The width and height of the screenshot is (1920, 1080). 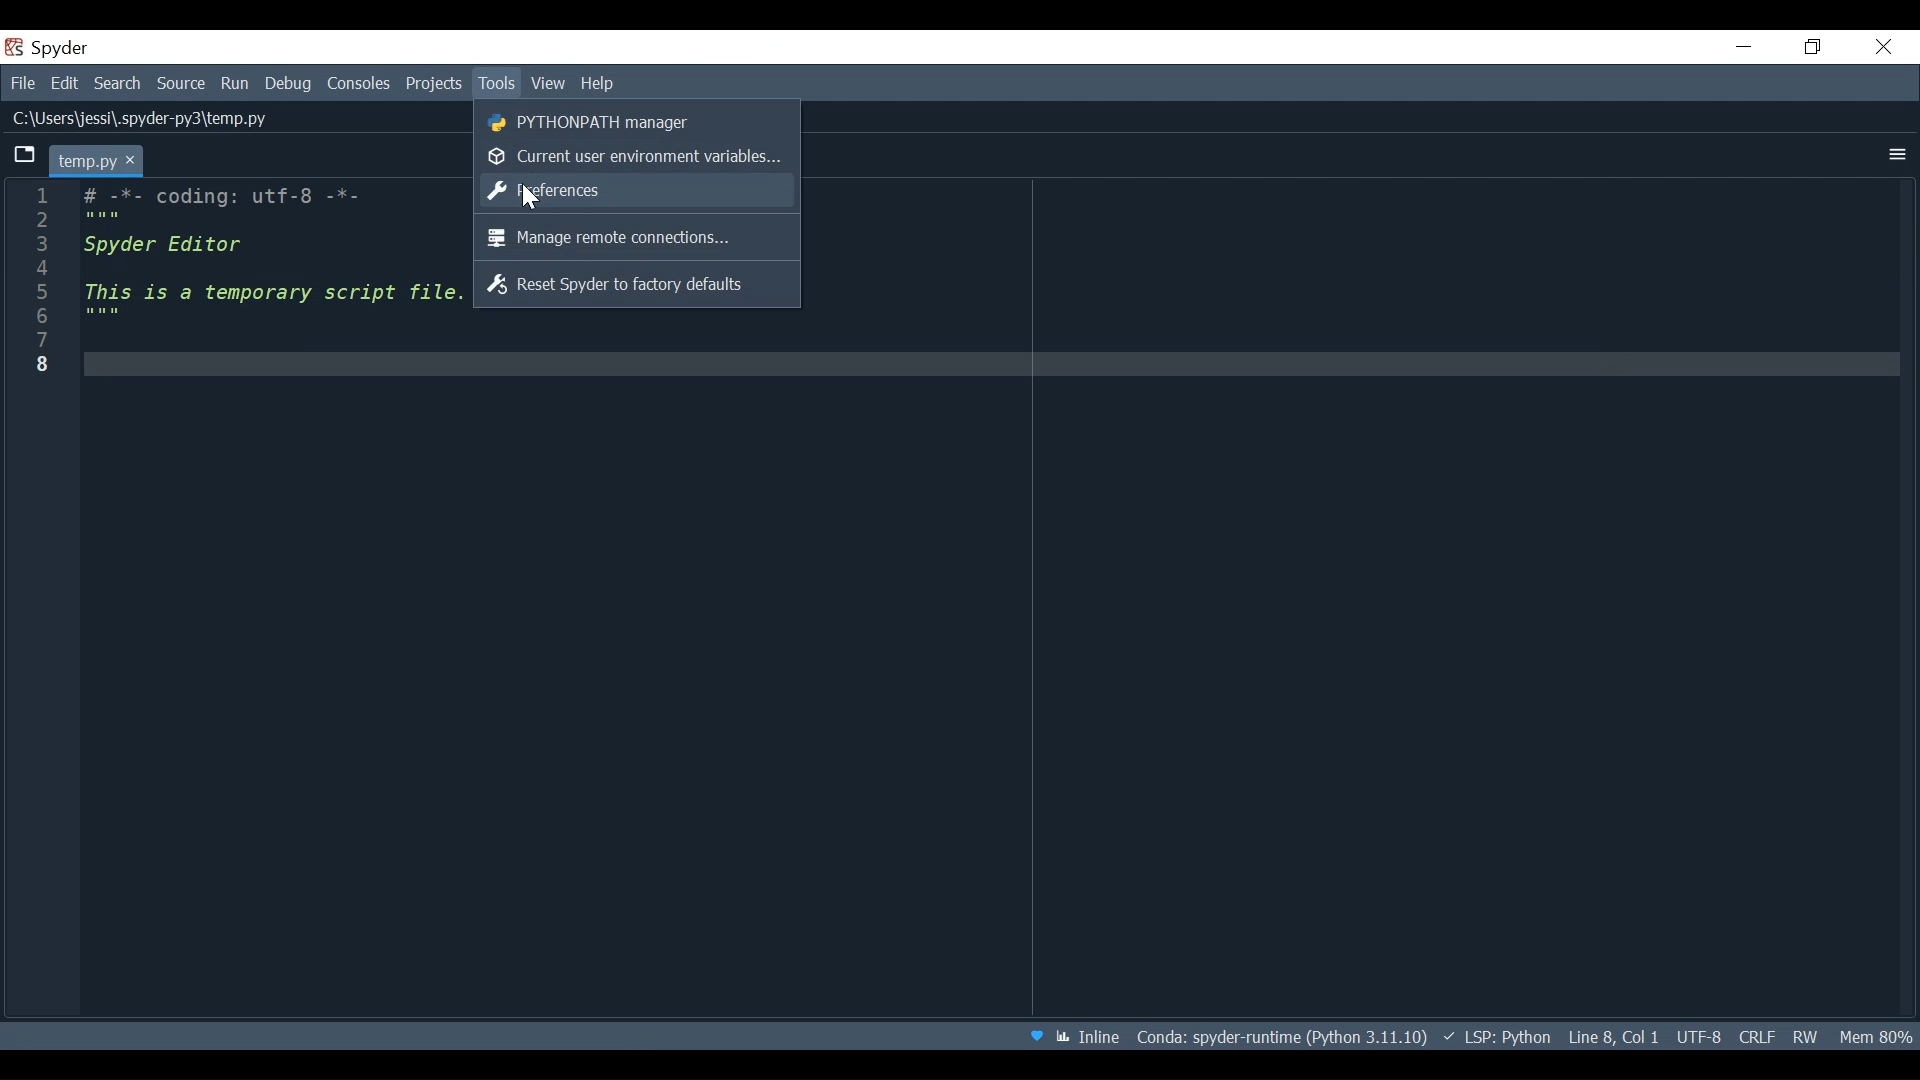 What do you see at coordinates (359, 84) in the screenshot?
I see `Consoles` at bounding box center [359, 84].